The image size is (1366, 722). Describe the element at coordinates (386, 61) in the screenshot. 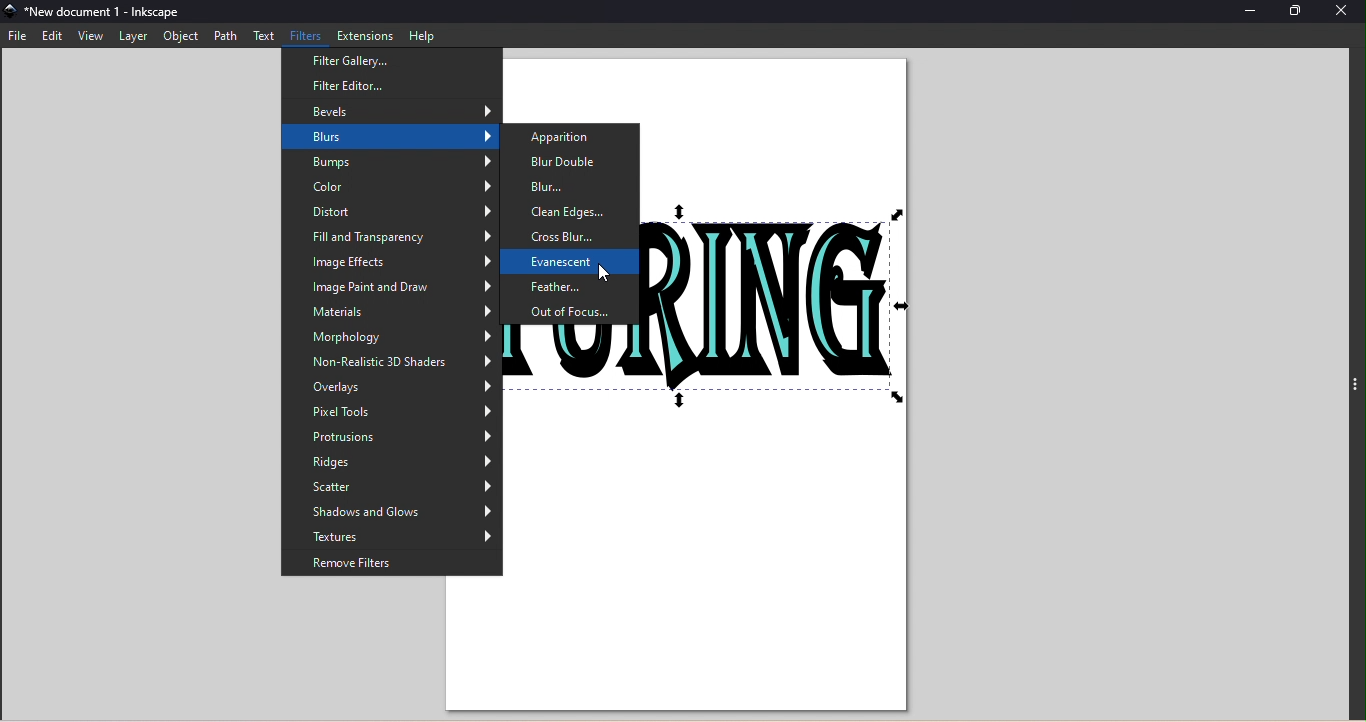

I see `Filter gallery` at that location.